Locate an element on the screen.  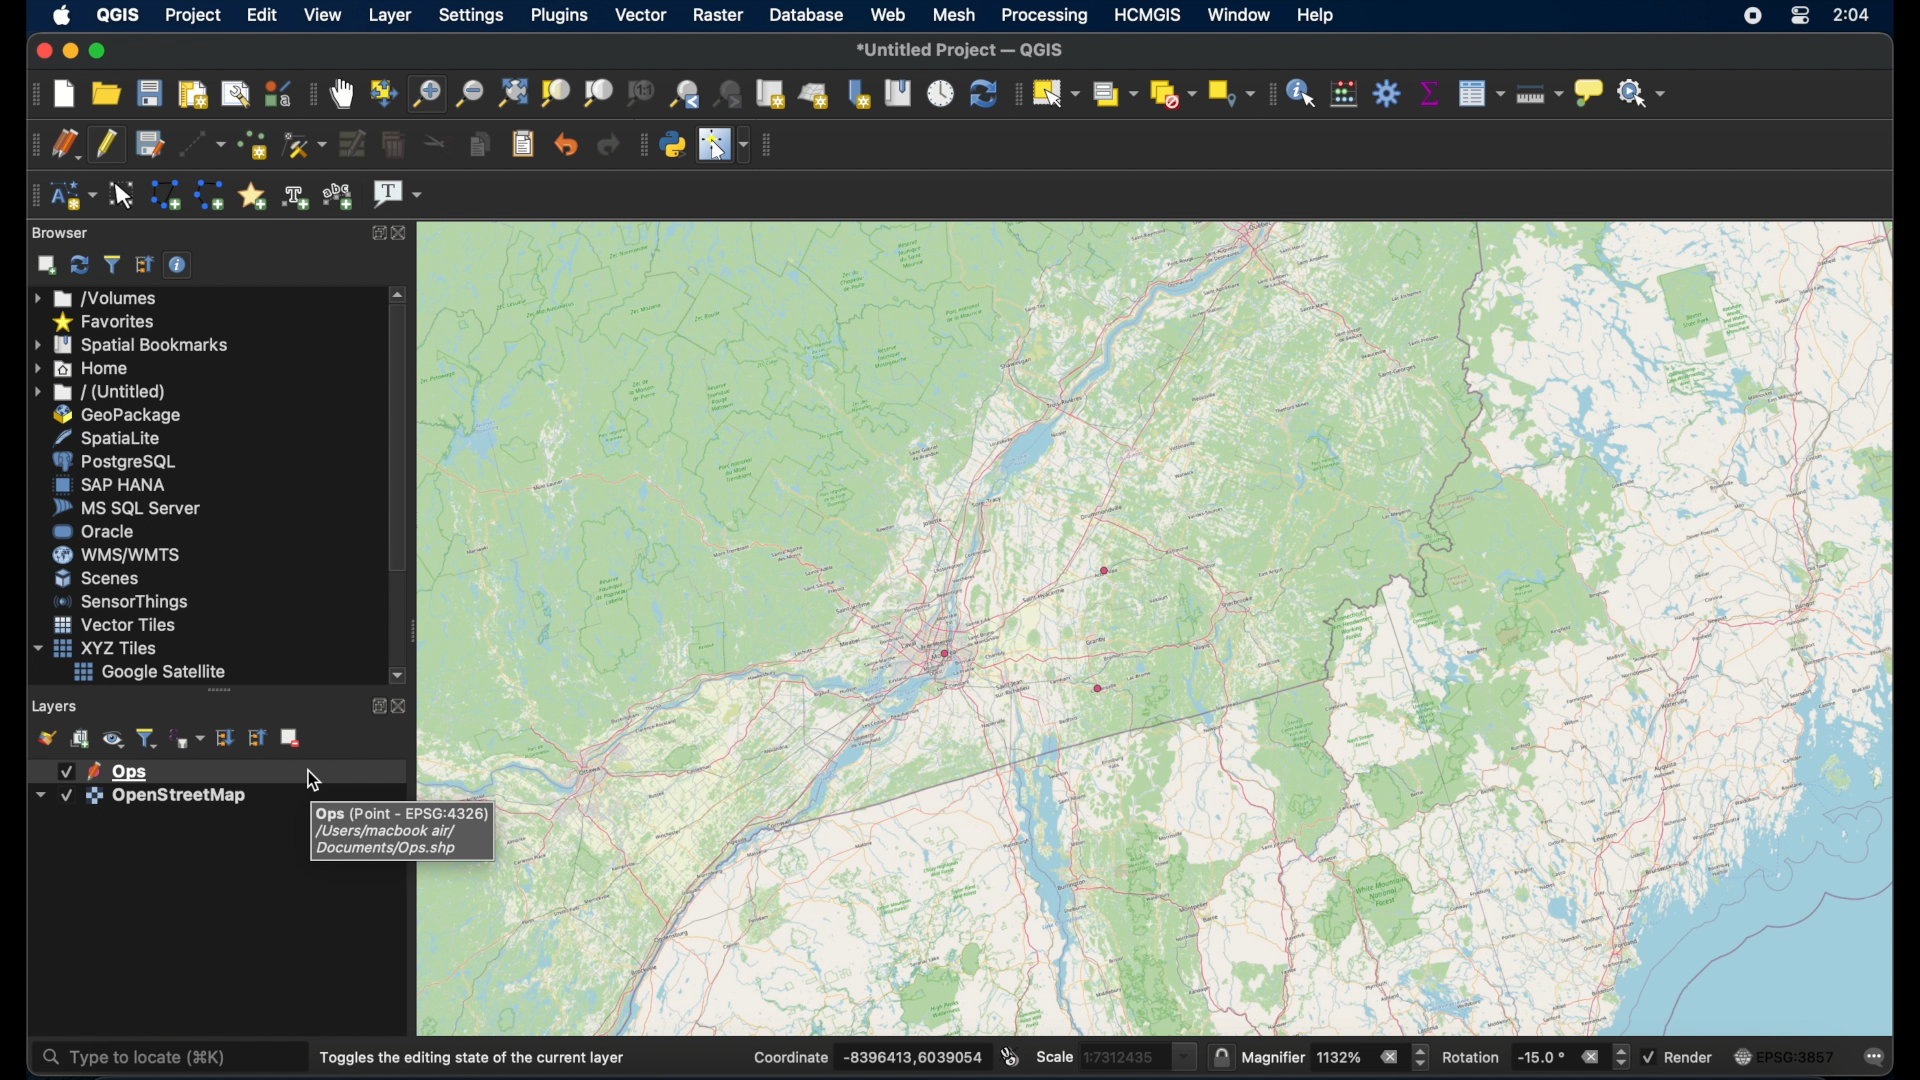
paste features  is located at coordinates (521, 143).